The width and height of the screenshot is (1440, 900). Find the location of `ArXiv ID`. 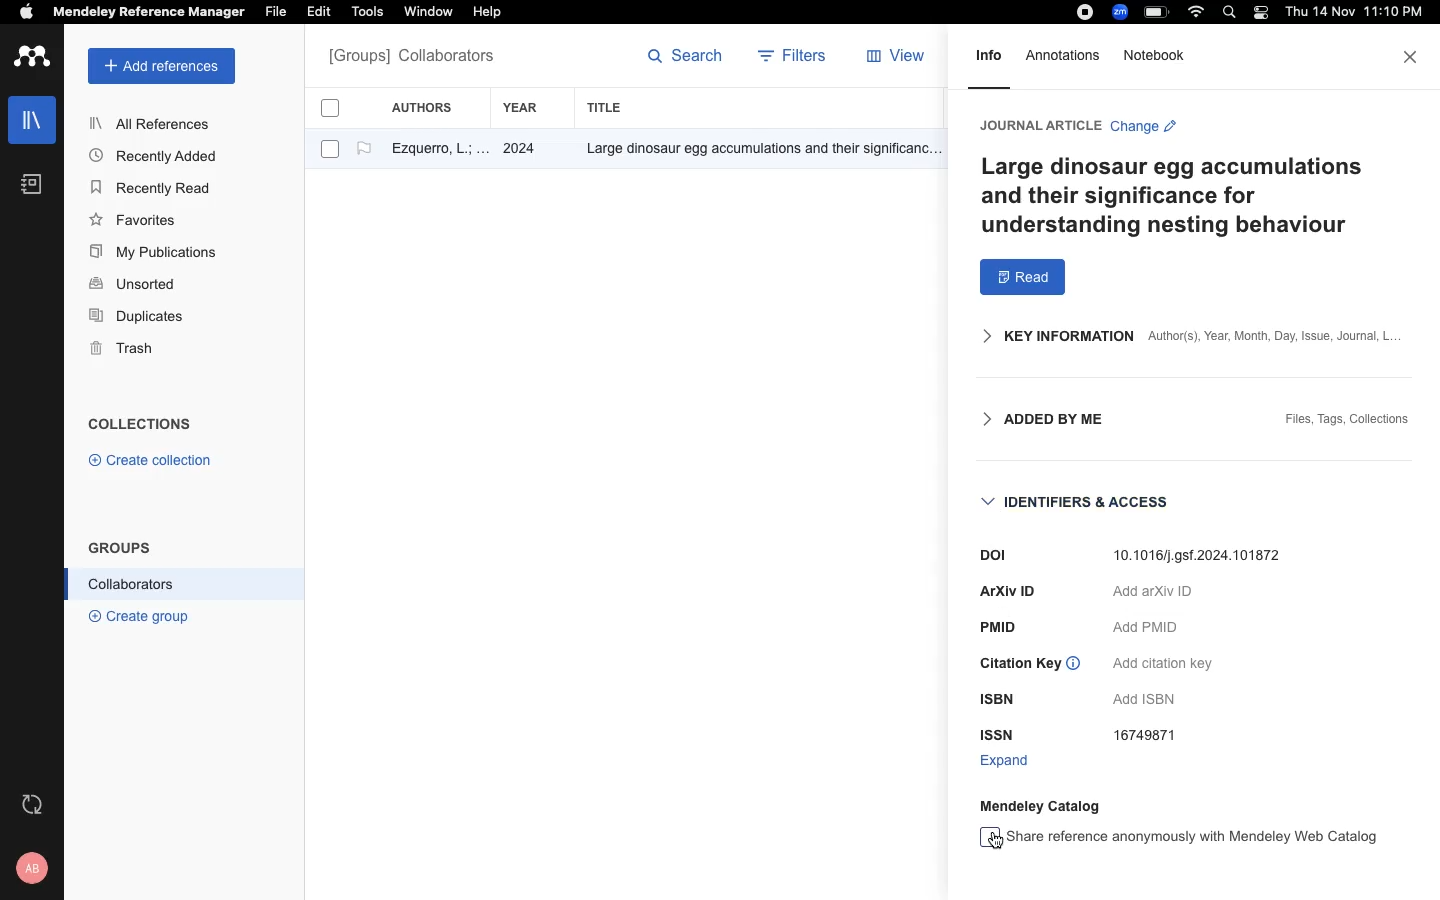

ArXiv ID is located at coordinates (1008, 591).